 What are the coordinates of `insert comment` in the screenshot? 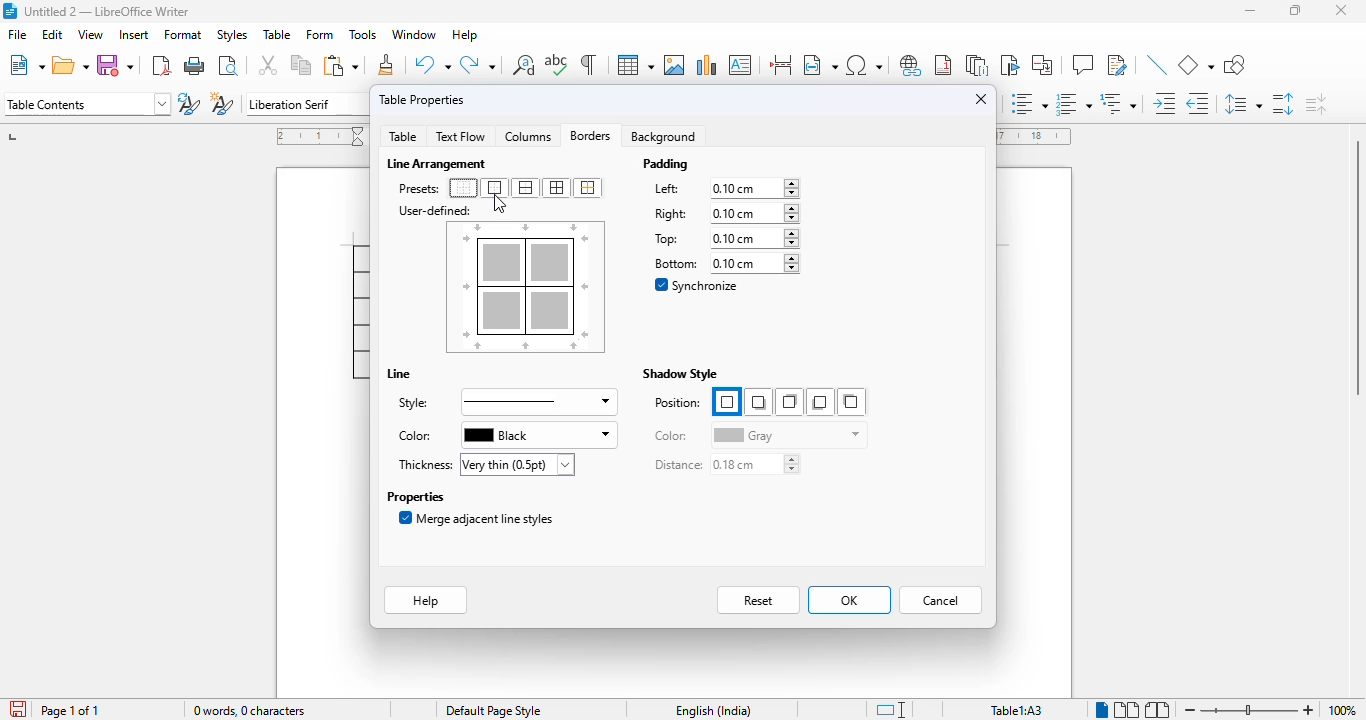 It's located at (1083, 65).